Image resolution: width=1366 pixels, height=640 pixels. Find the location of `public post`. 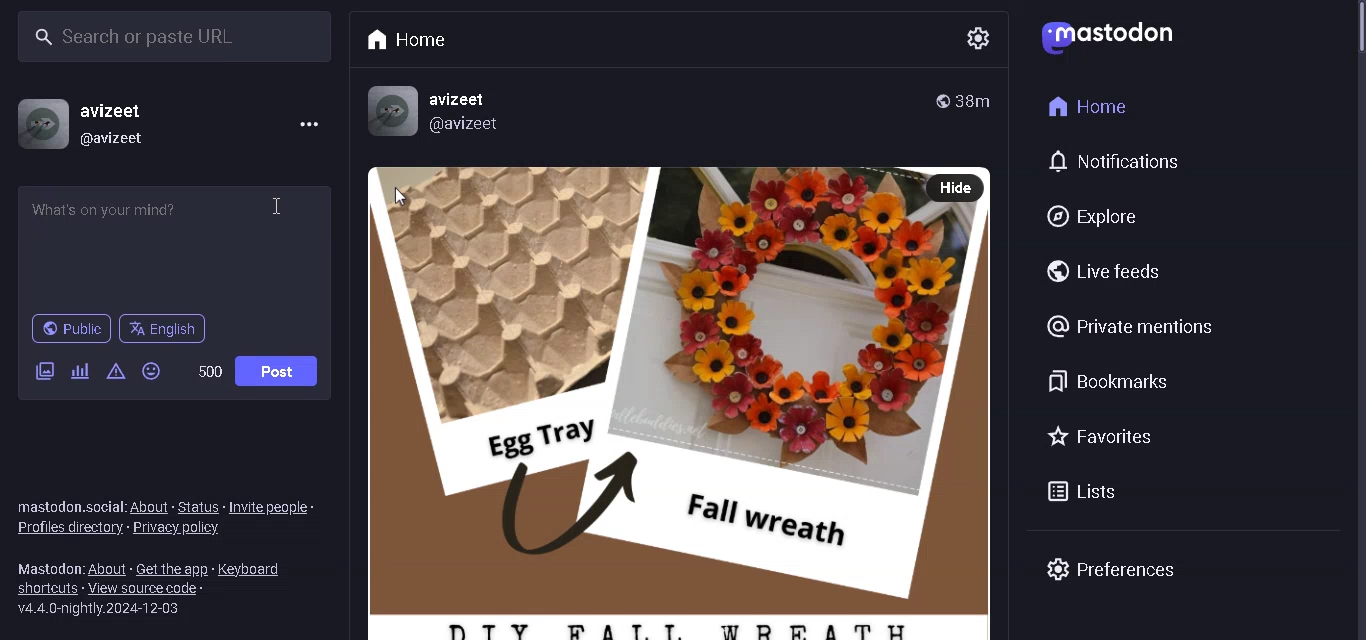

public post is located at coordinates (939, 101).